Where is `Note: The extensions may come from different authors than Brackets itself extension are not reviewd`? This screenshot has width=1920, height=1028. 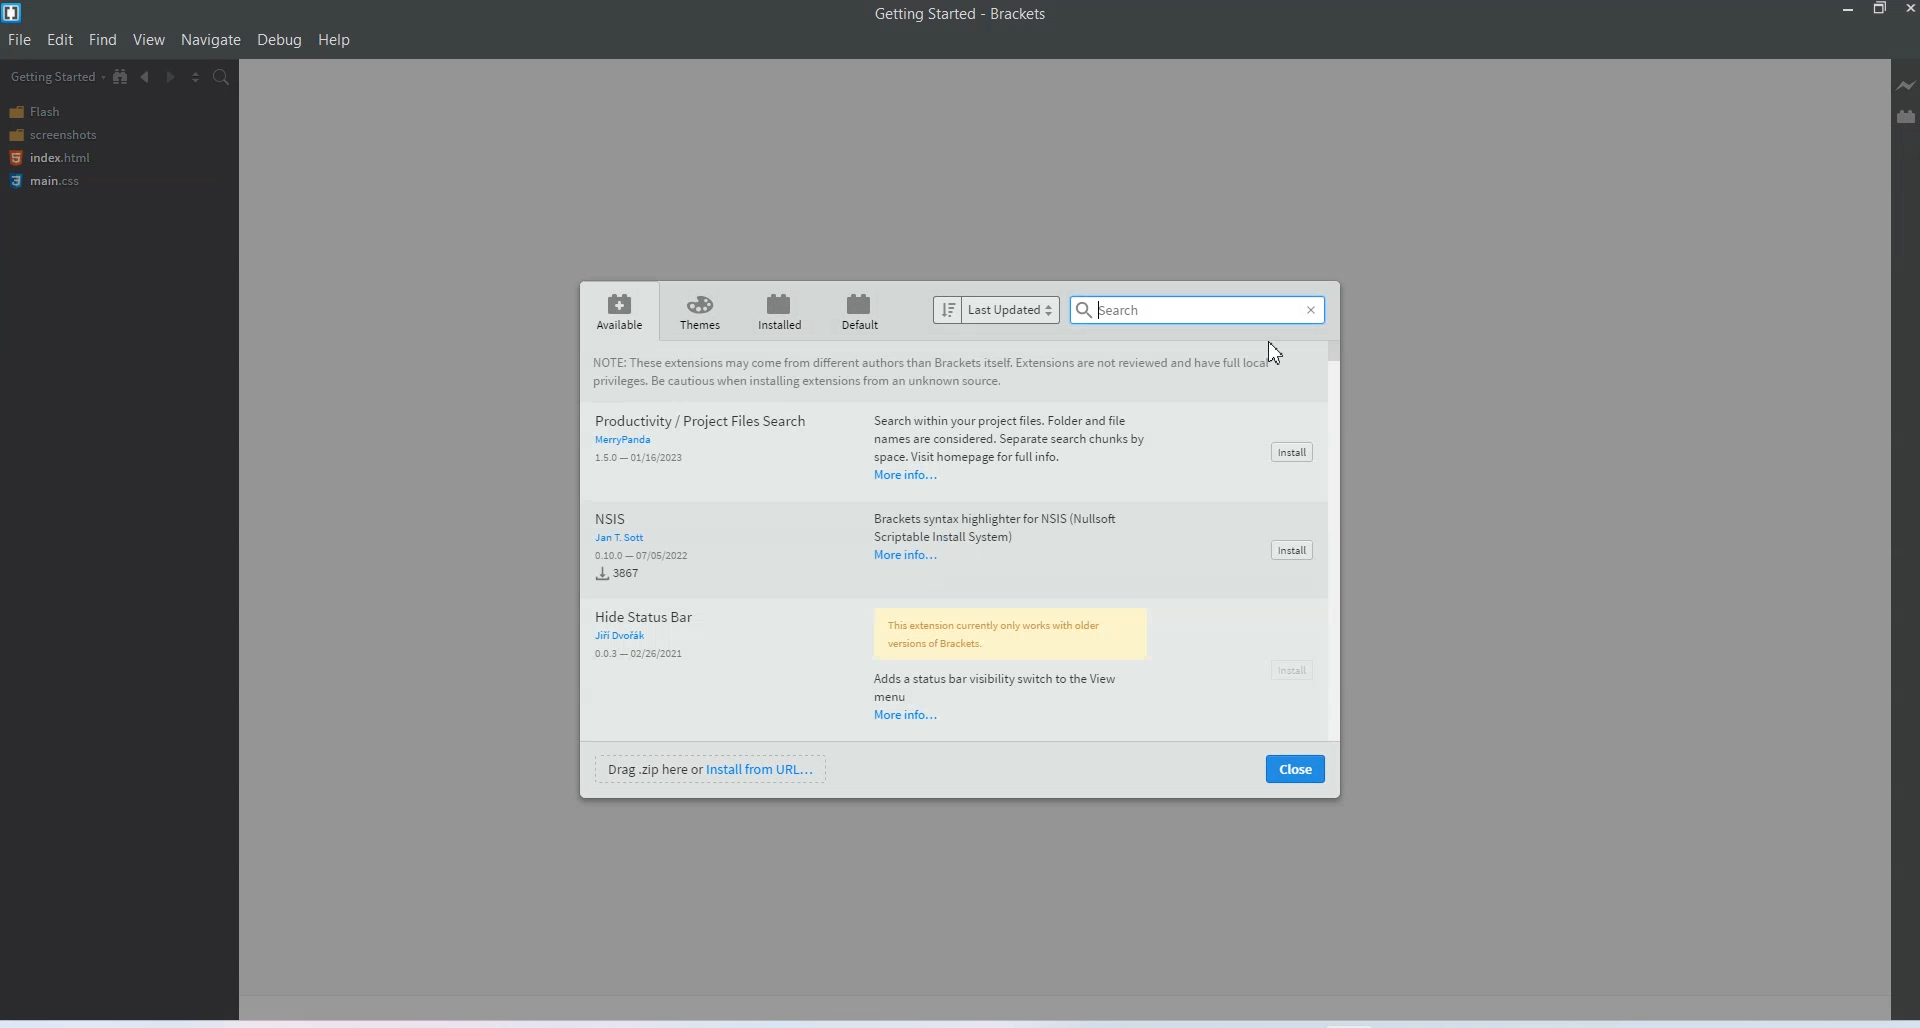 Note: The extensions may come from different authors than Brackets itself extension are not reviewd is located at coordinates (939, 374).